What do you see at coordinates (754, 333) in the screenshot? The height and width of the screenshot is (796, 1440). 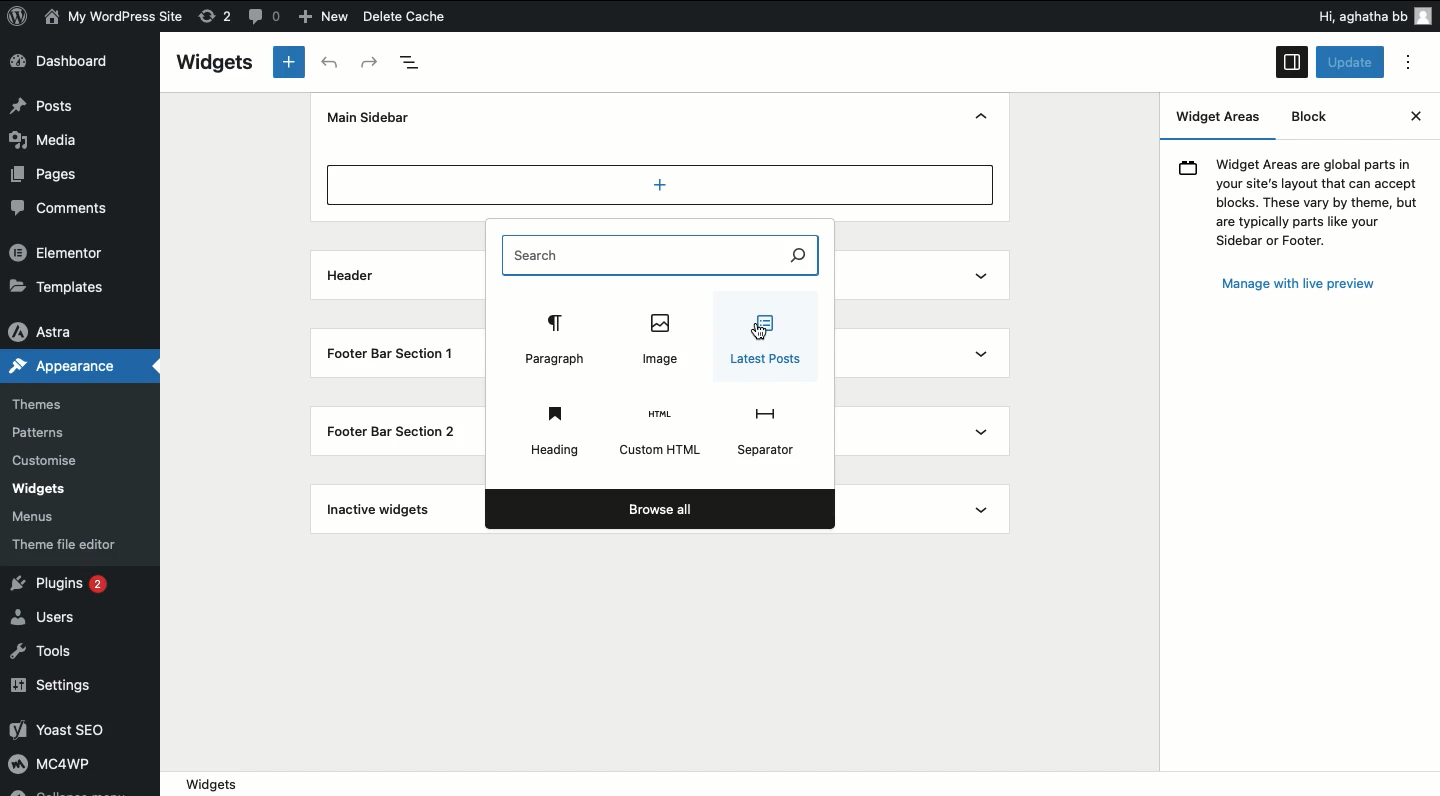 I see `cursor` at bounding box center [754, 333].